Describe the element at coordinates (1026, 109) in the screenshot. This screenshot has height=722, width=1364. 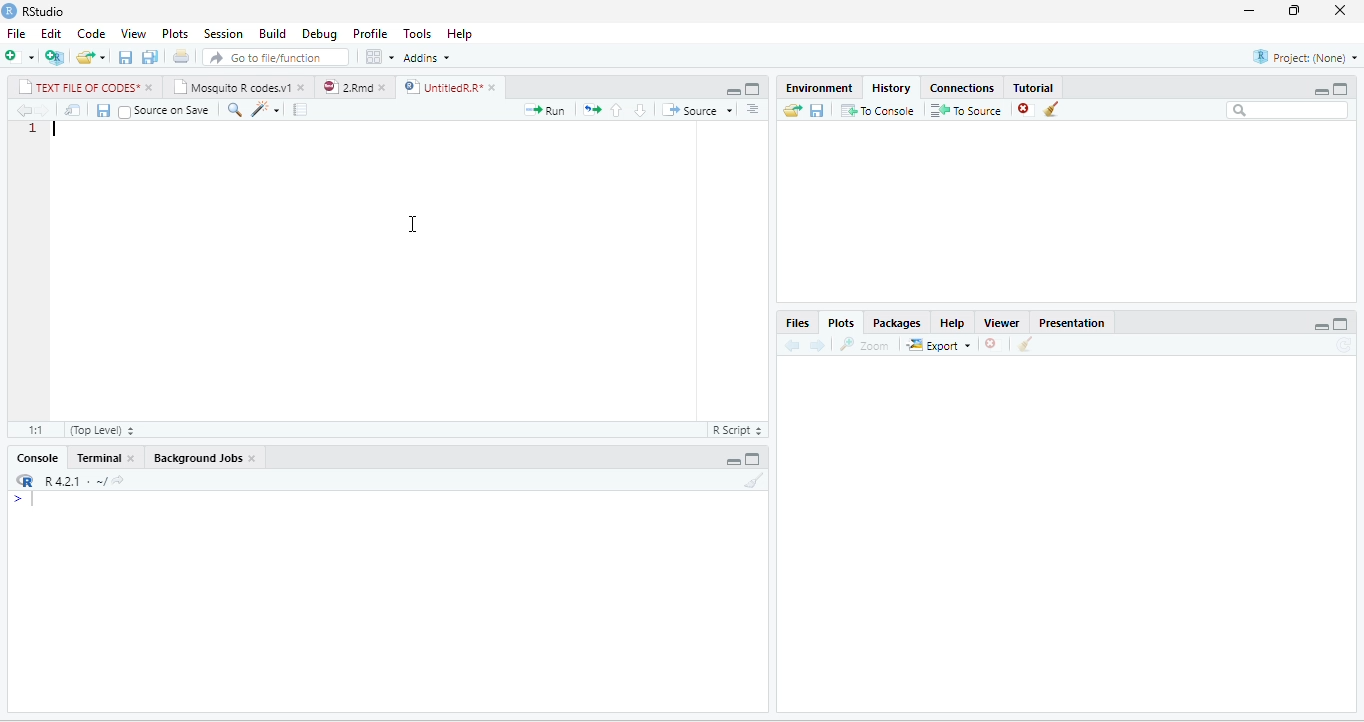
I see `close file` at that location.